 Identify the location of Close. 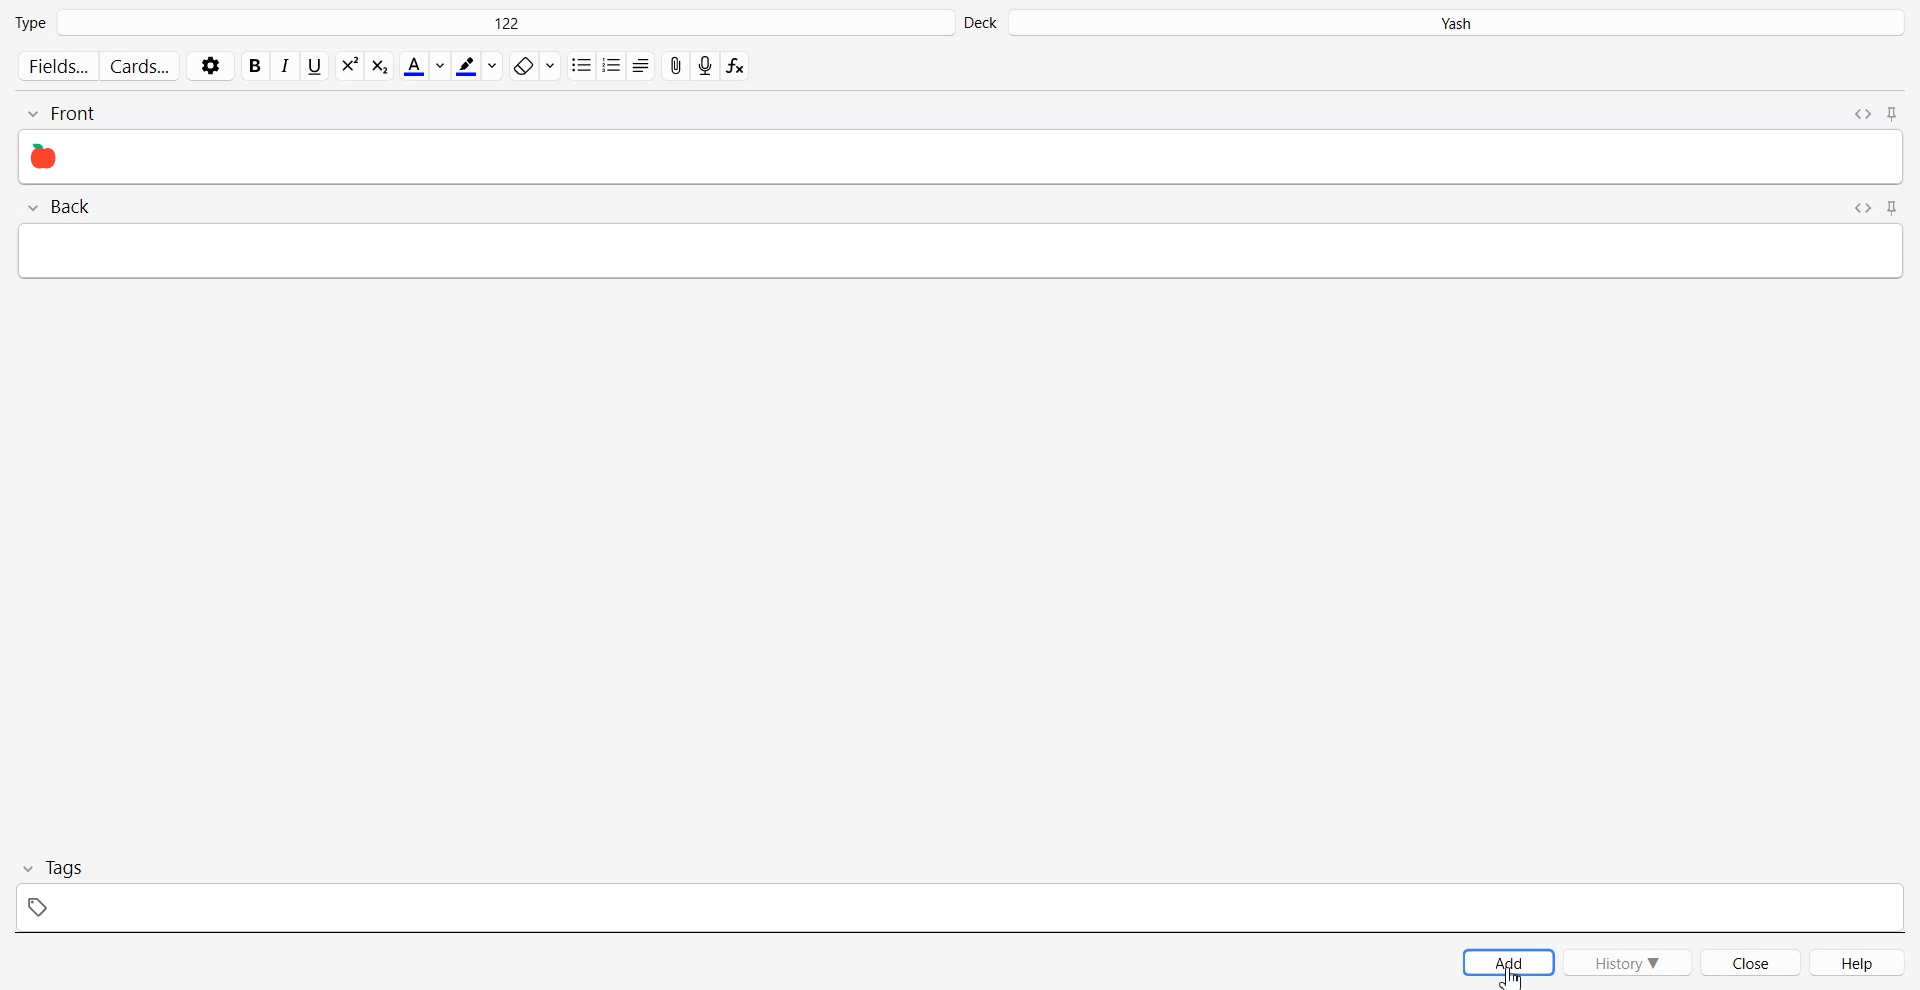
(1752, 962).